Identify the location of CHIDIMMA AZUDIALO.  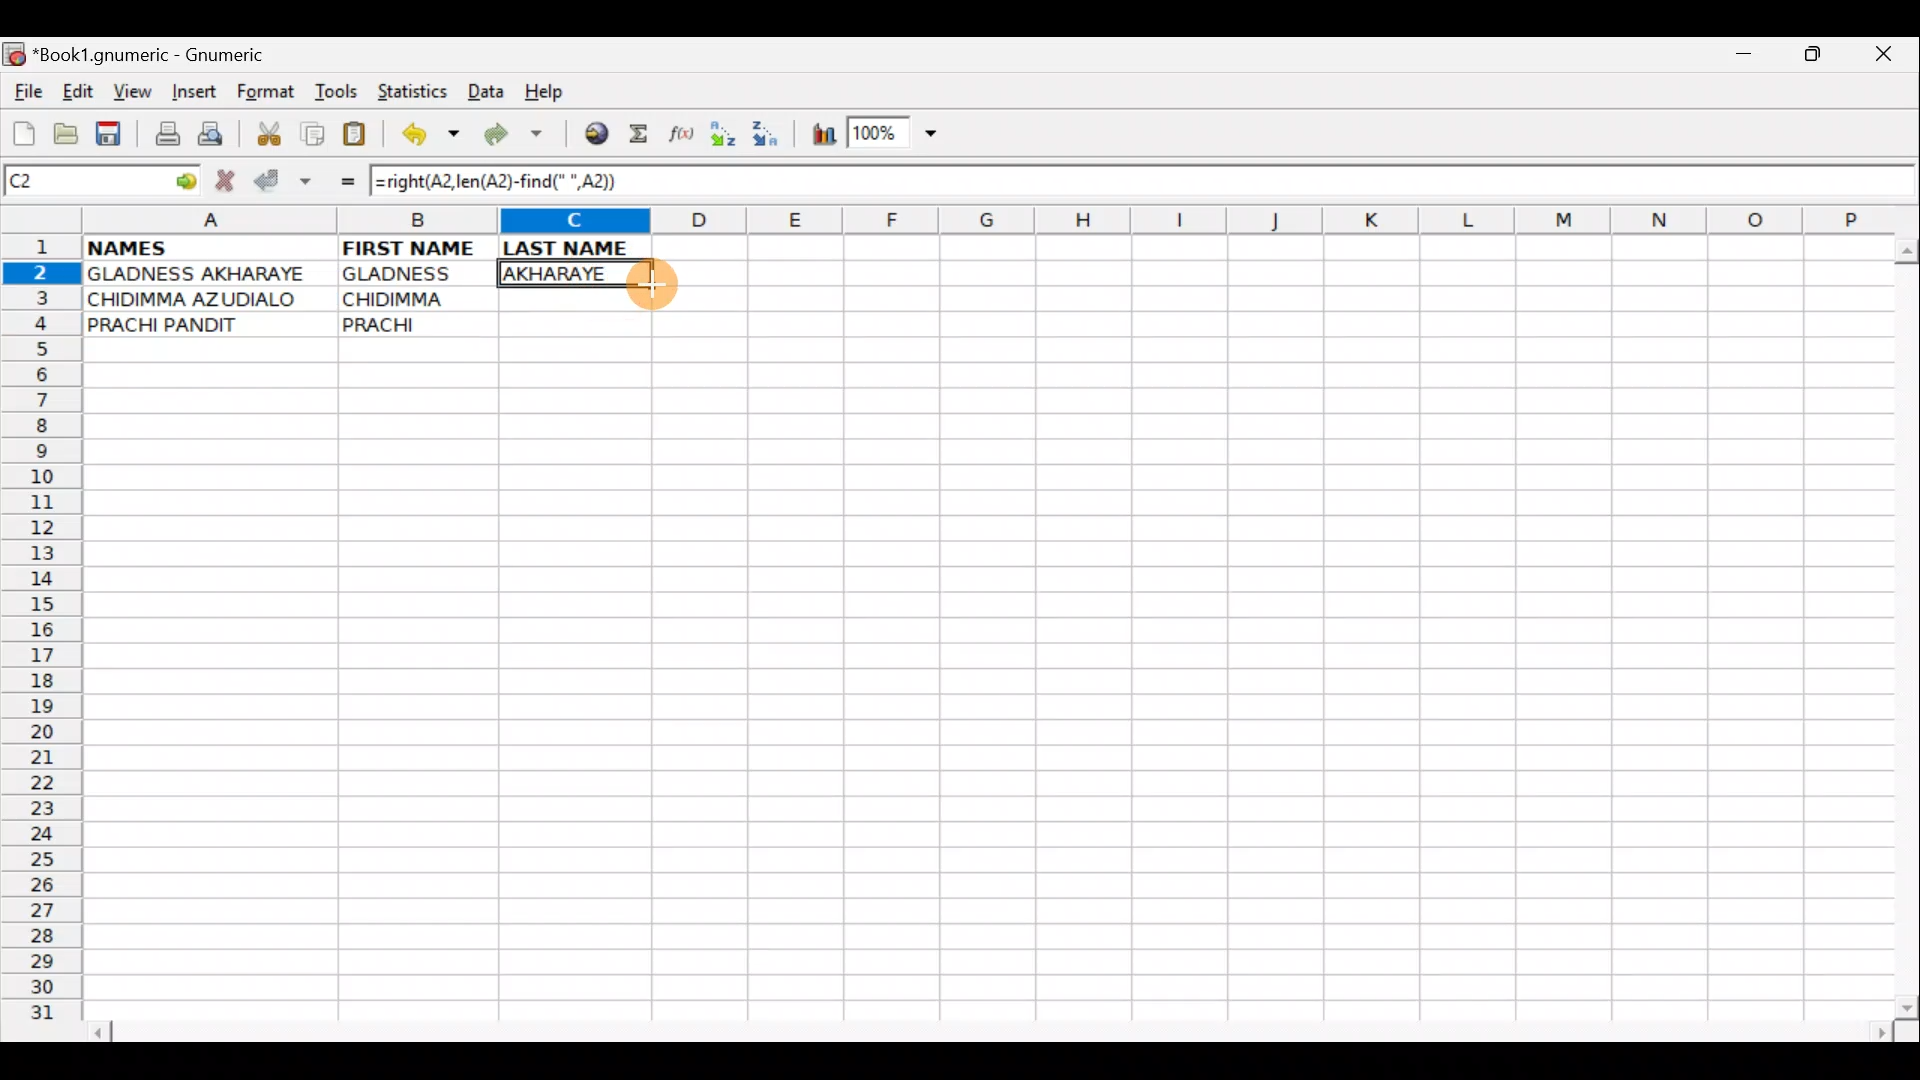
(200, 299).